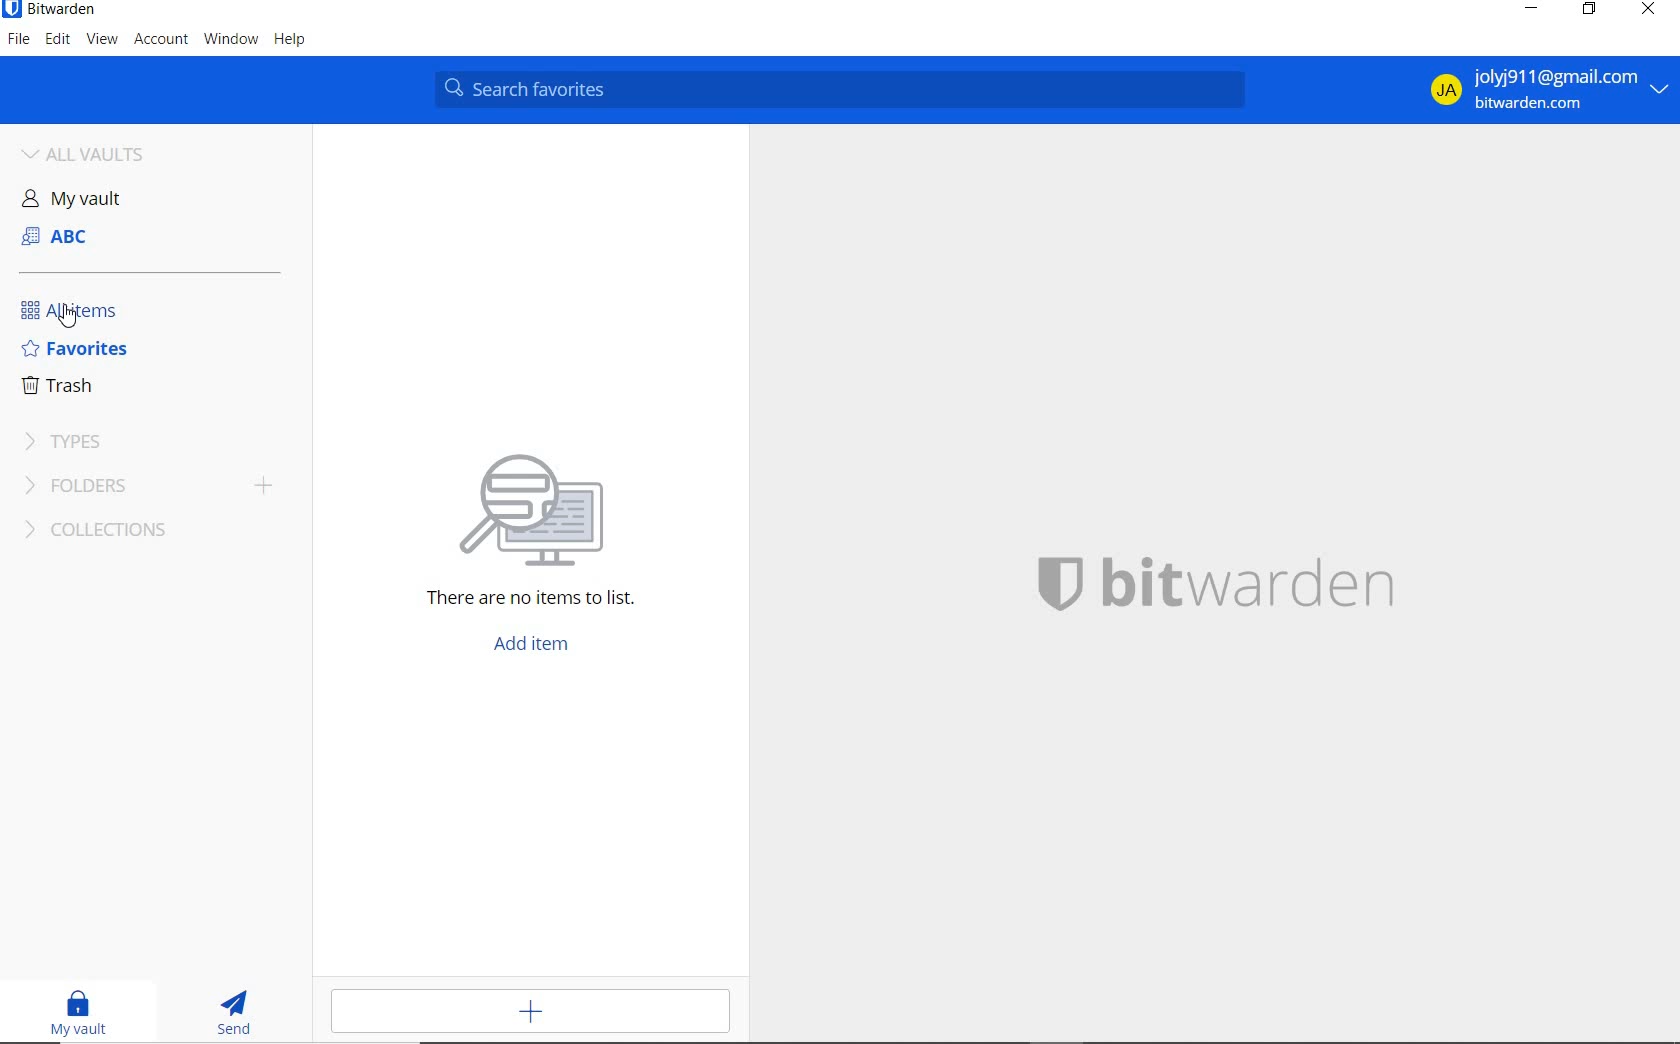 Image resolution: width=1680 pixels, height=1044 pixels. Describe the element at coordinates (51, 10) in the screenshot. I see `SYSTEM NAME` at that location.